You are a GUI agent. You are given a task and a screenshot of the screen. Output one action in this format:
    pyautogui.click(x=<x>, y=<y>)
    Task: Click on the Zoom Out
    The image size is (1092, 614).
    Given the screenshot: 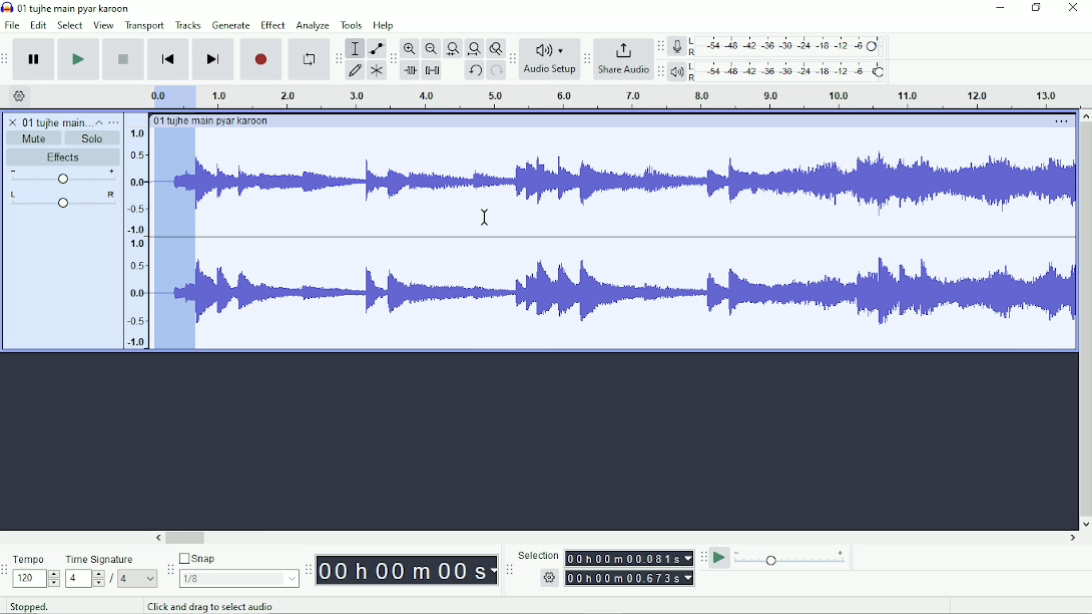 What is the action you would take?
    pyautogui.click(x=431, y=49)
    